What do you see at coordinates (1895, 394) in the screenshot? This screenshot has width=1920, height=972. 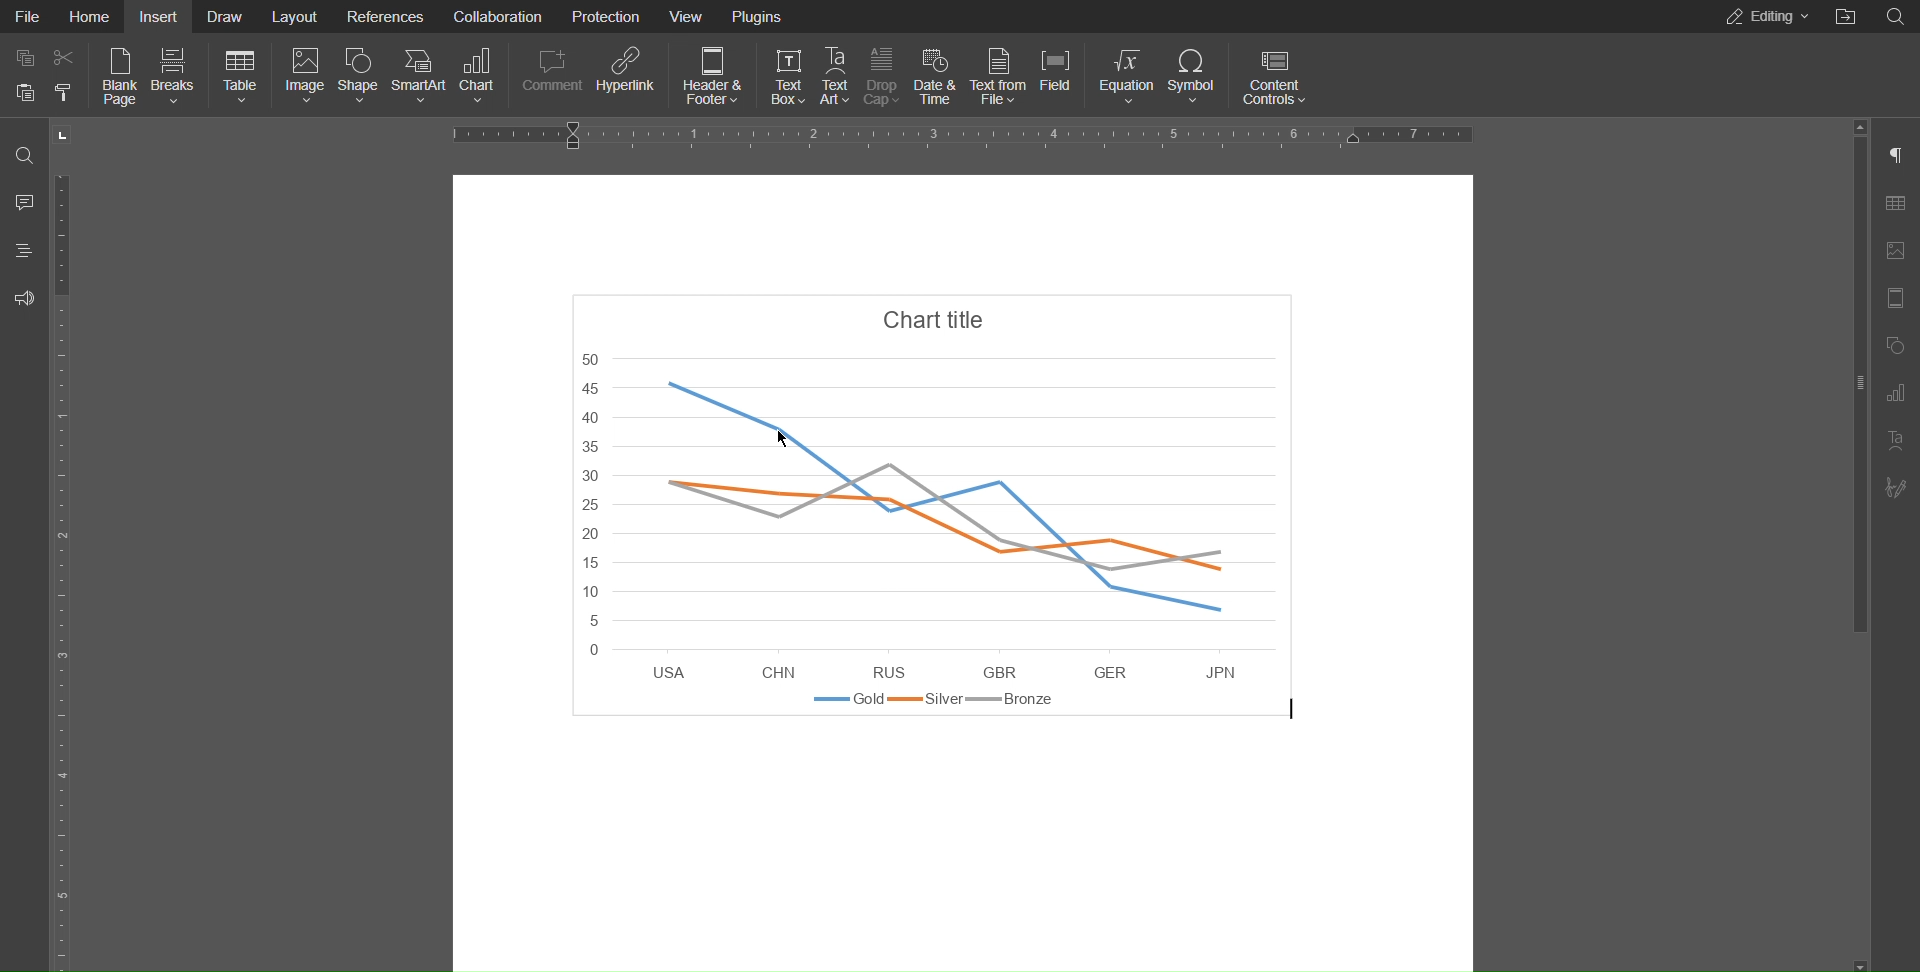 I see `Graph Settings` at bounding box center [1895, 394].